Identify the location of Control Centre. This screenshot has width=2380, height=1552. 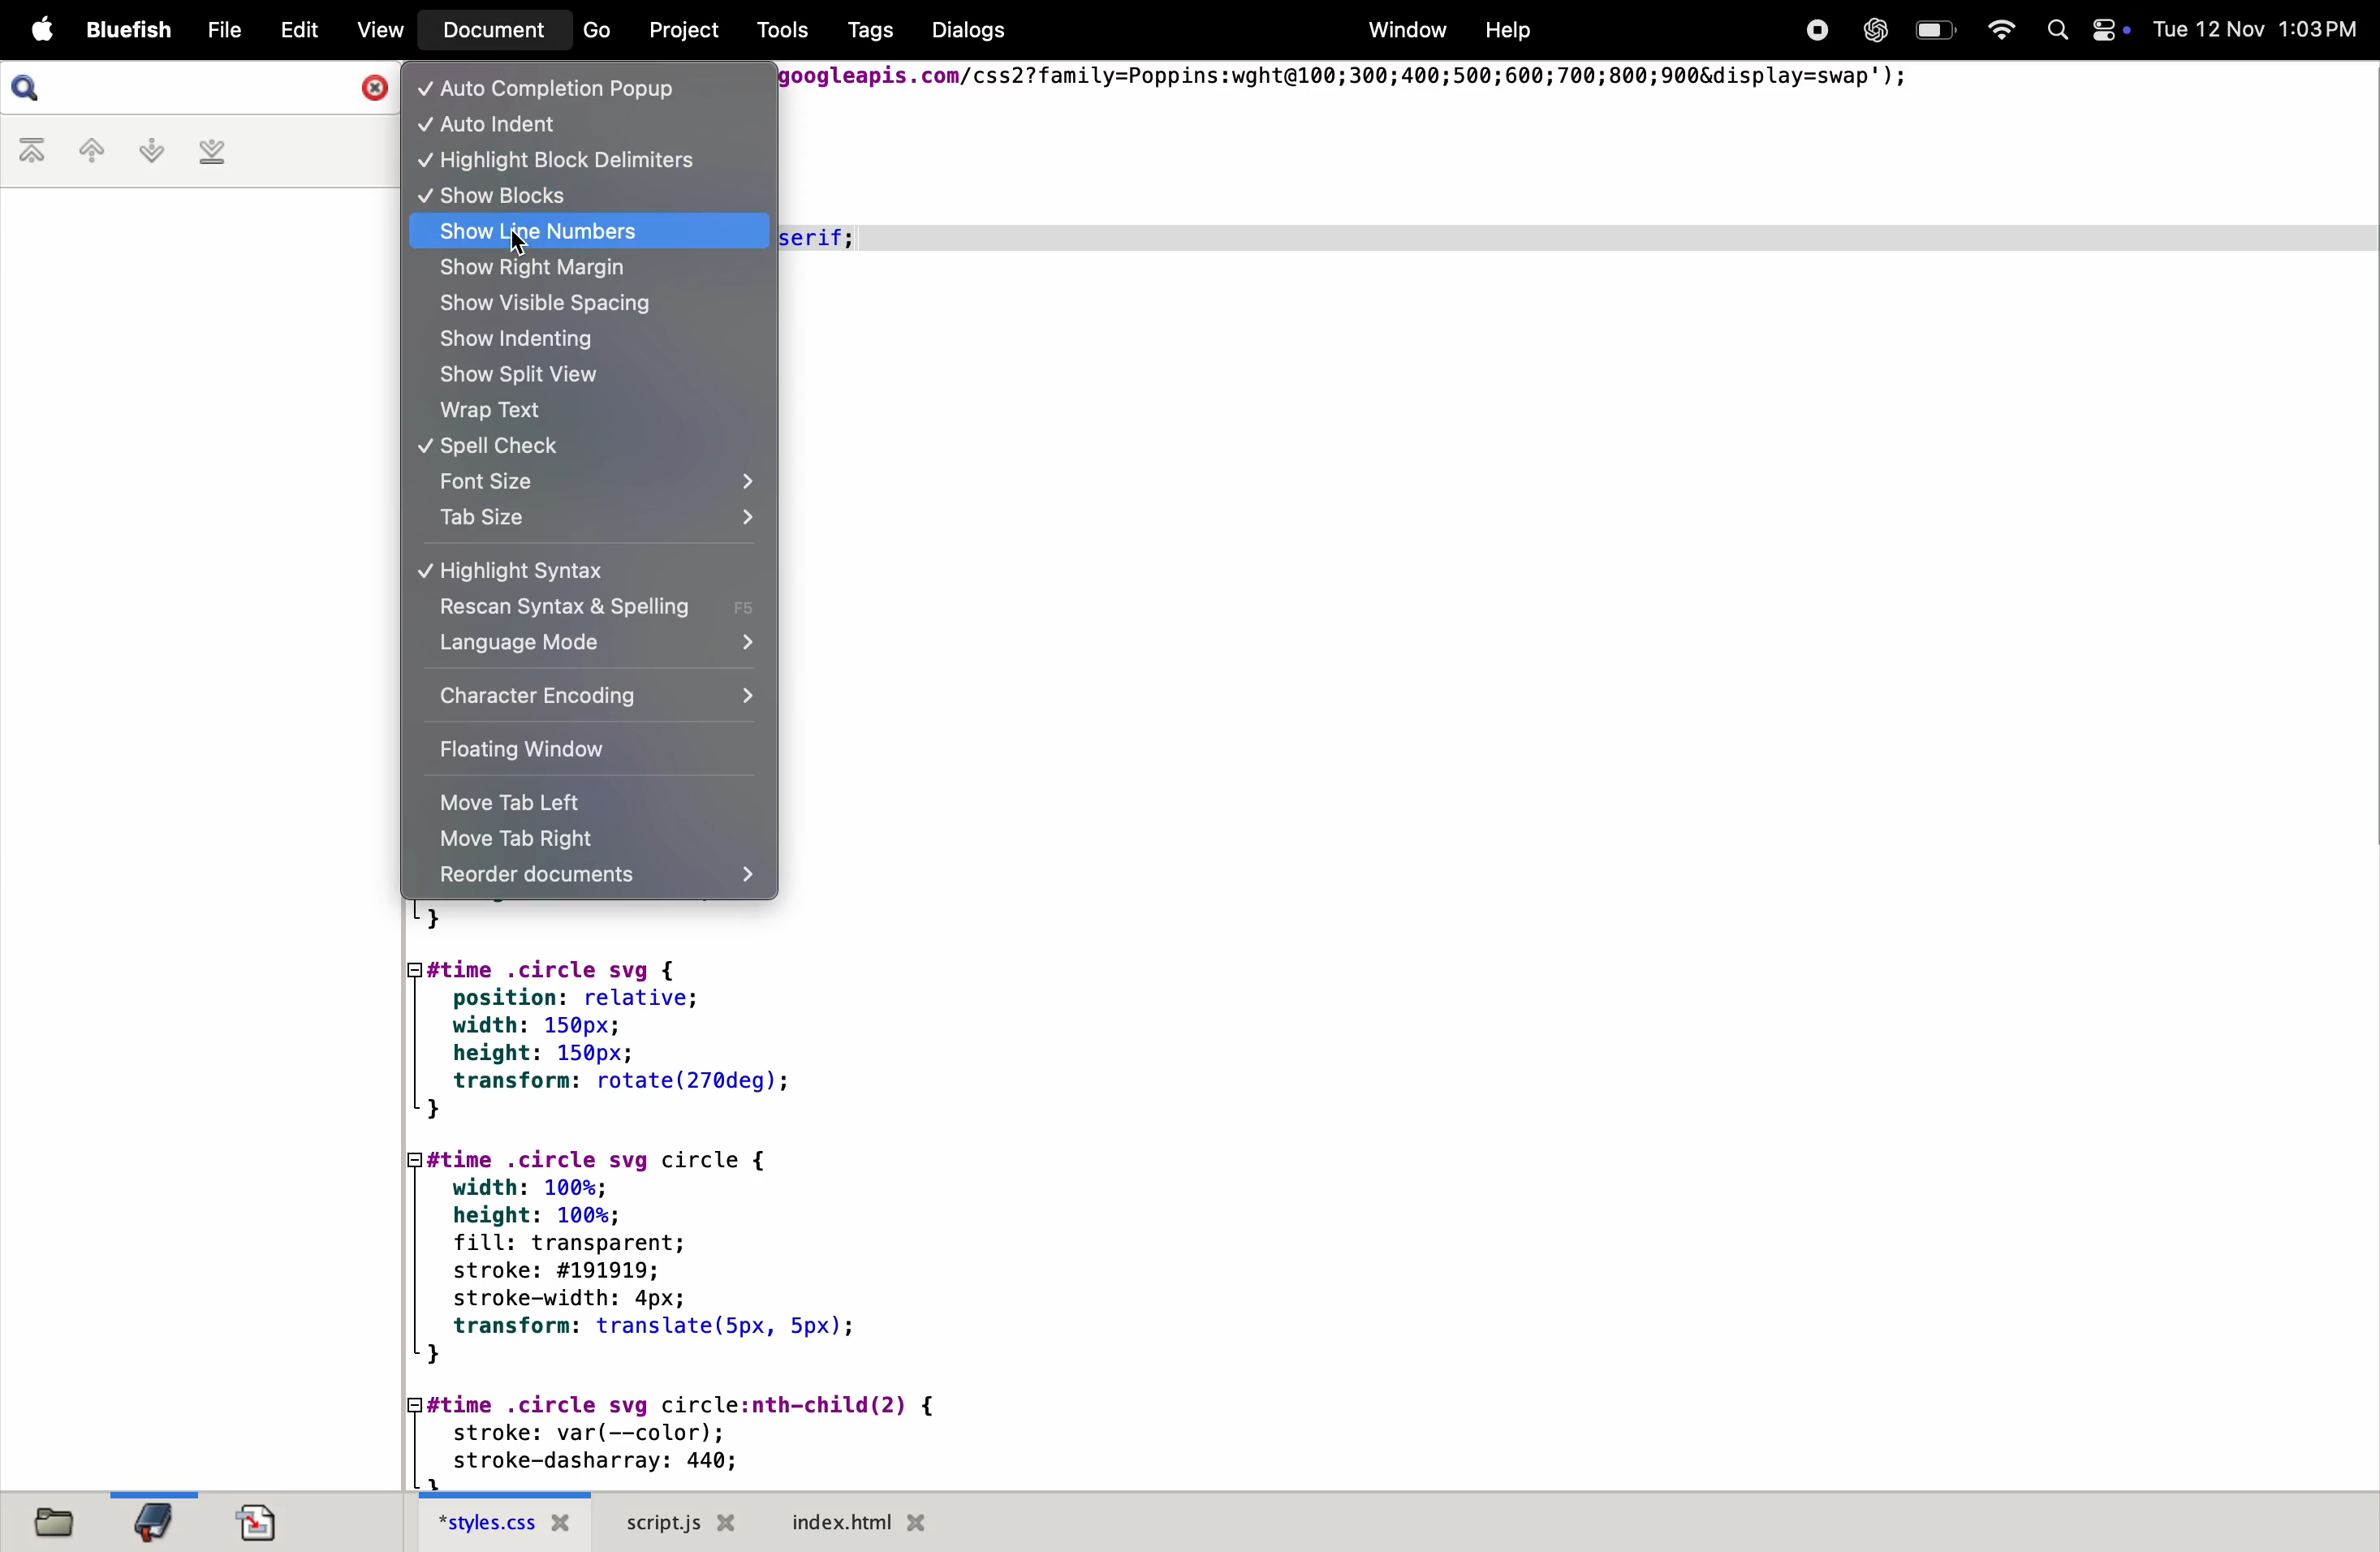
(2104, 30).